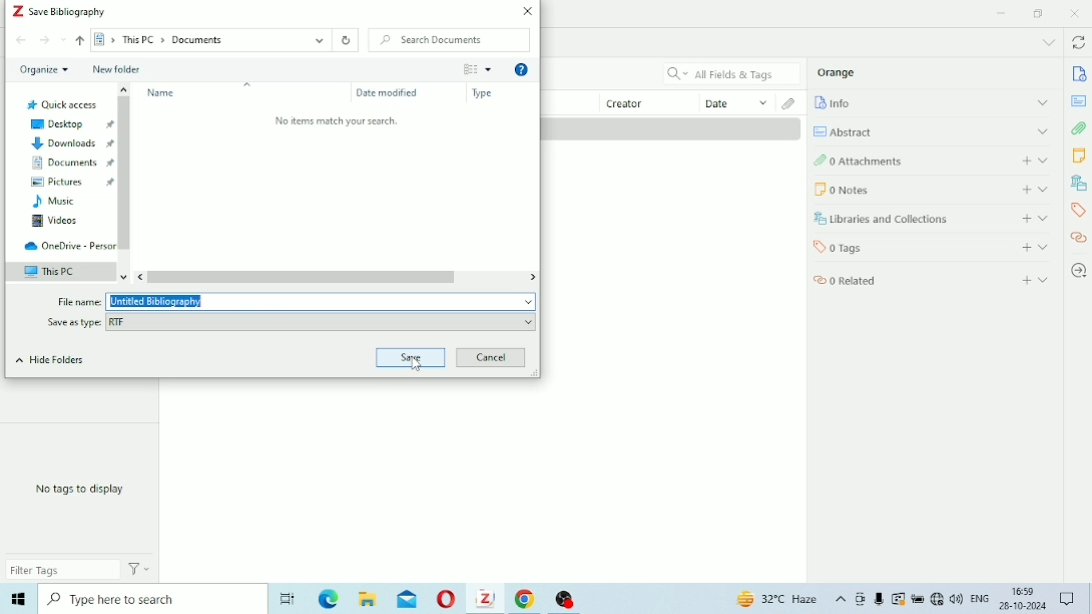  I want to click on Downloads, so click(70, 144).